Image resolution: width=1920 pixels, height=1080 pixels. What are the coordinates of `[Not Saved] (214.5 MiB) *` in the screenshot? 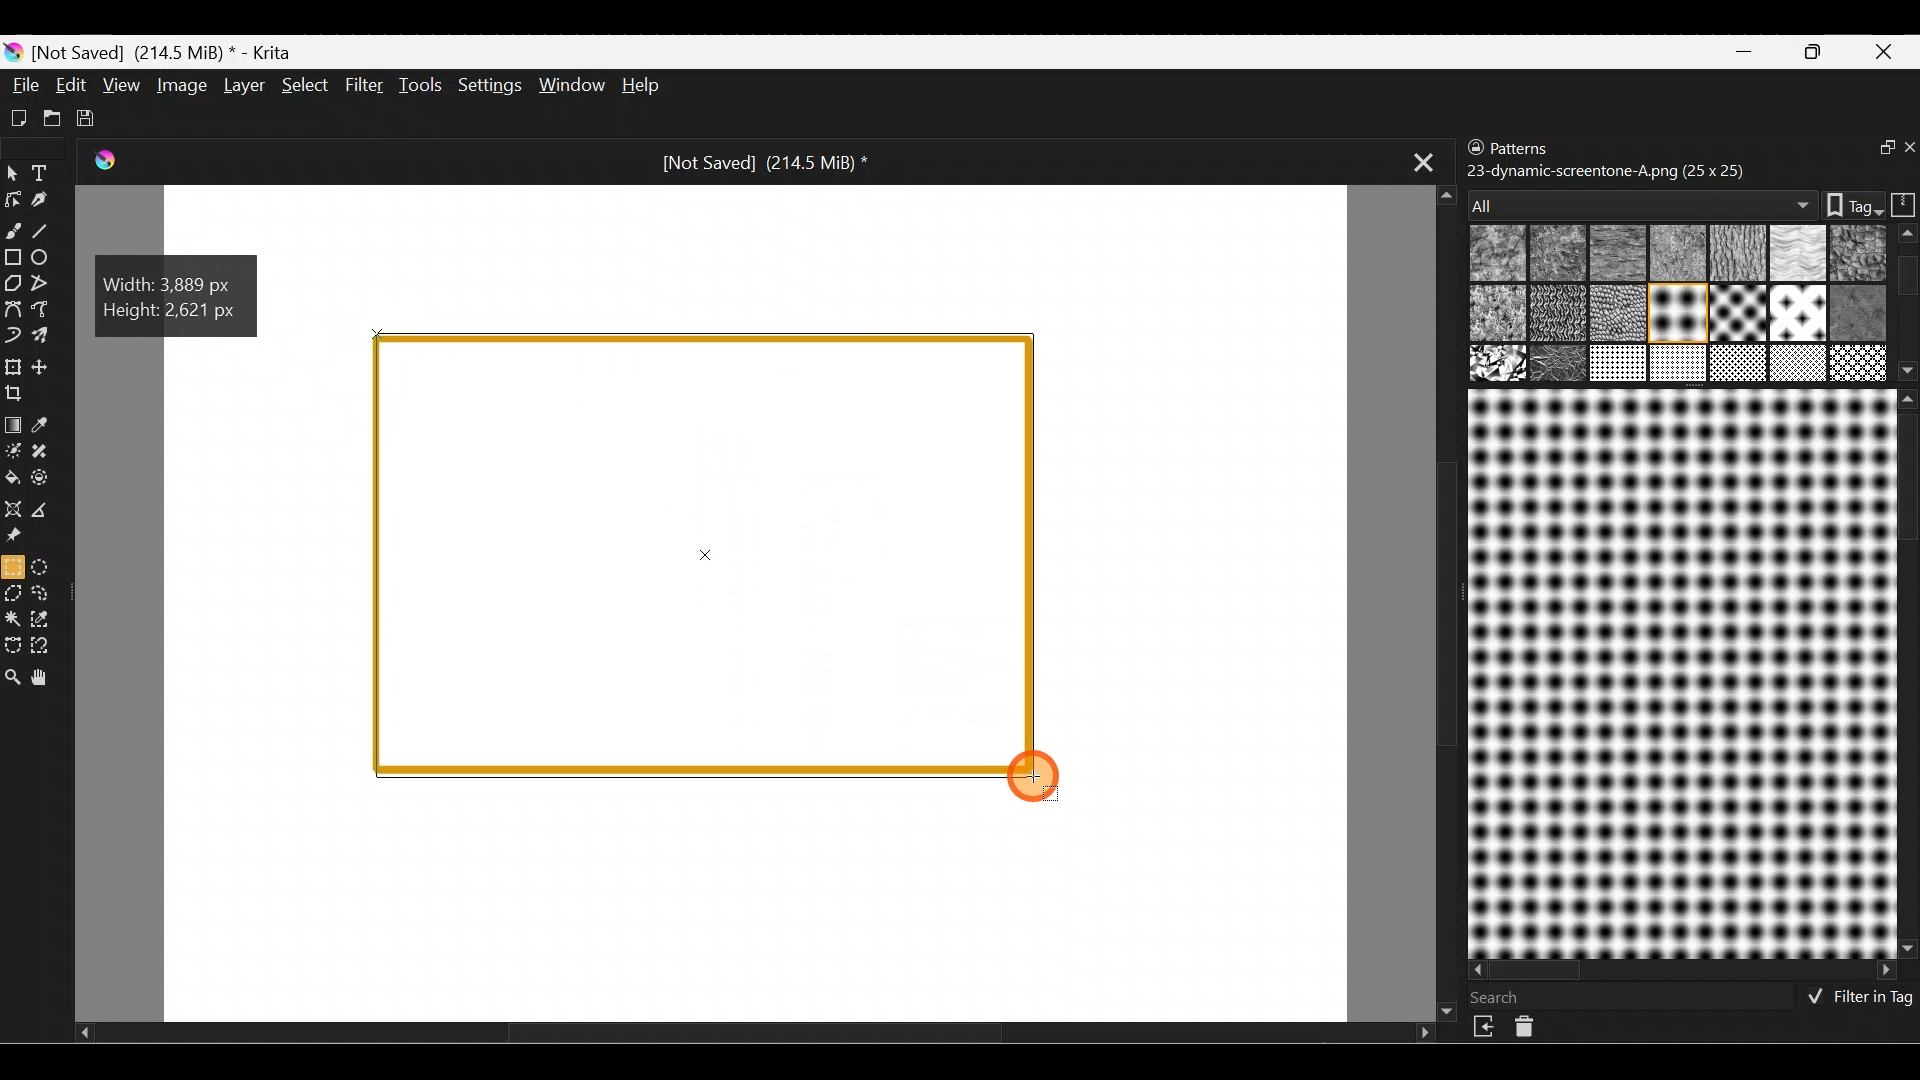 It's located at (764, 164).